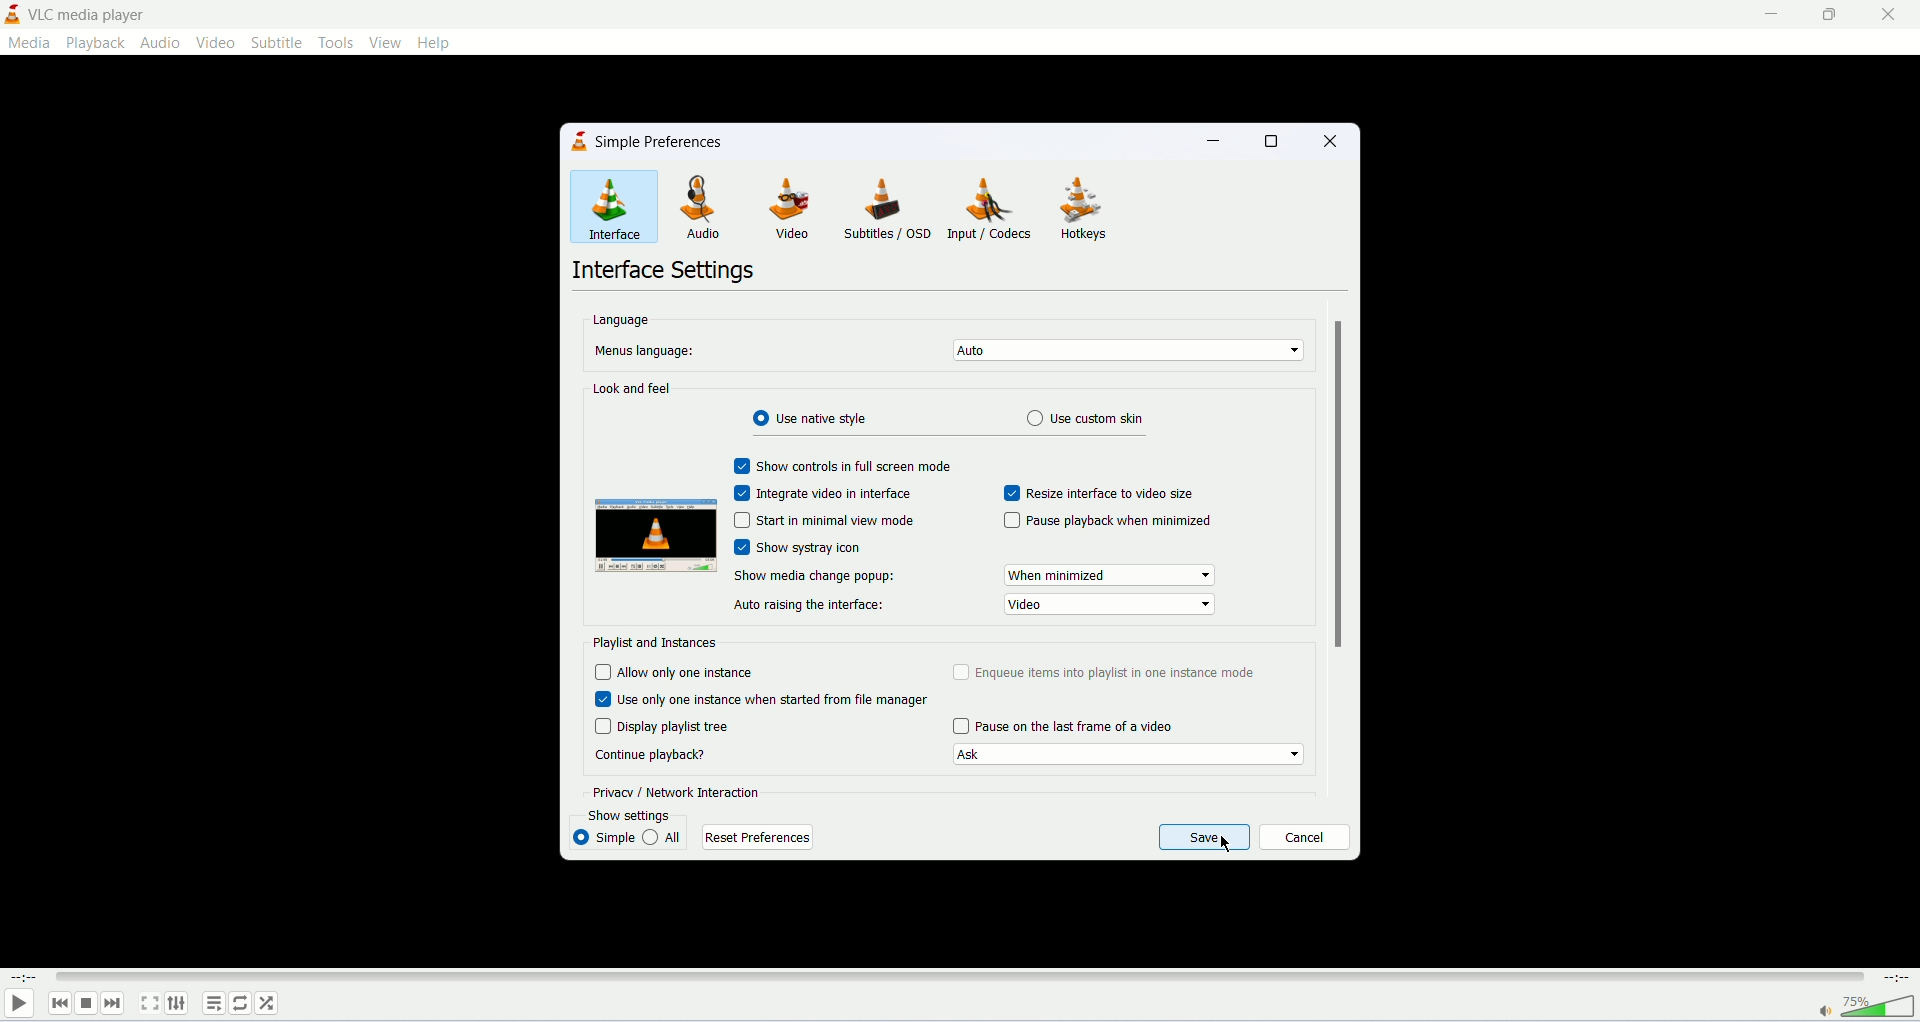 This screenshot has height=1022, width=1920. Describe the element at coordinates (181, 1005) in the screenshot. I see `extended settings` at that location.